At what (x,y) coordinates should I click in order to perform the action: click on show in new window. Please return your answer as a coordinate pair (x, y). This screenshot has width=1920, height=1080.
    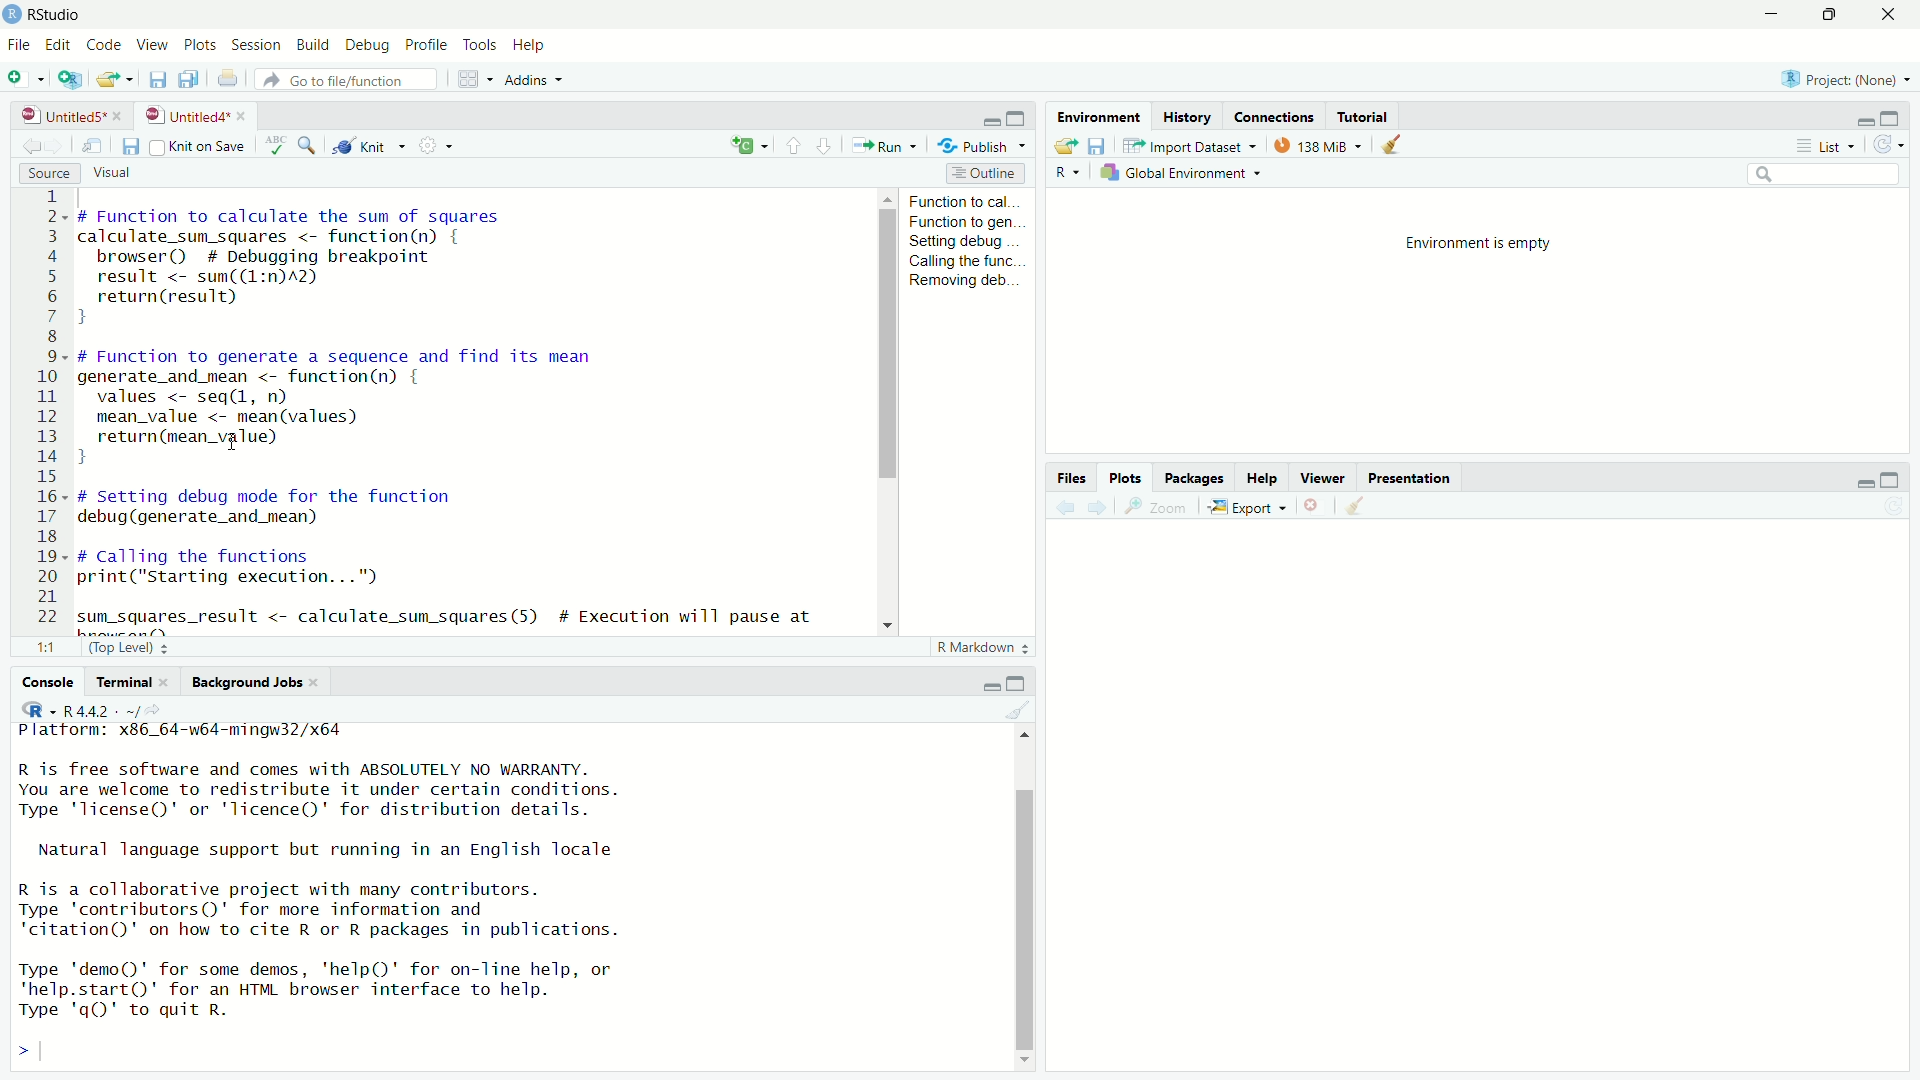
    Looking at the image, I should click on (93, 145).